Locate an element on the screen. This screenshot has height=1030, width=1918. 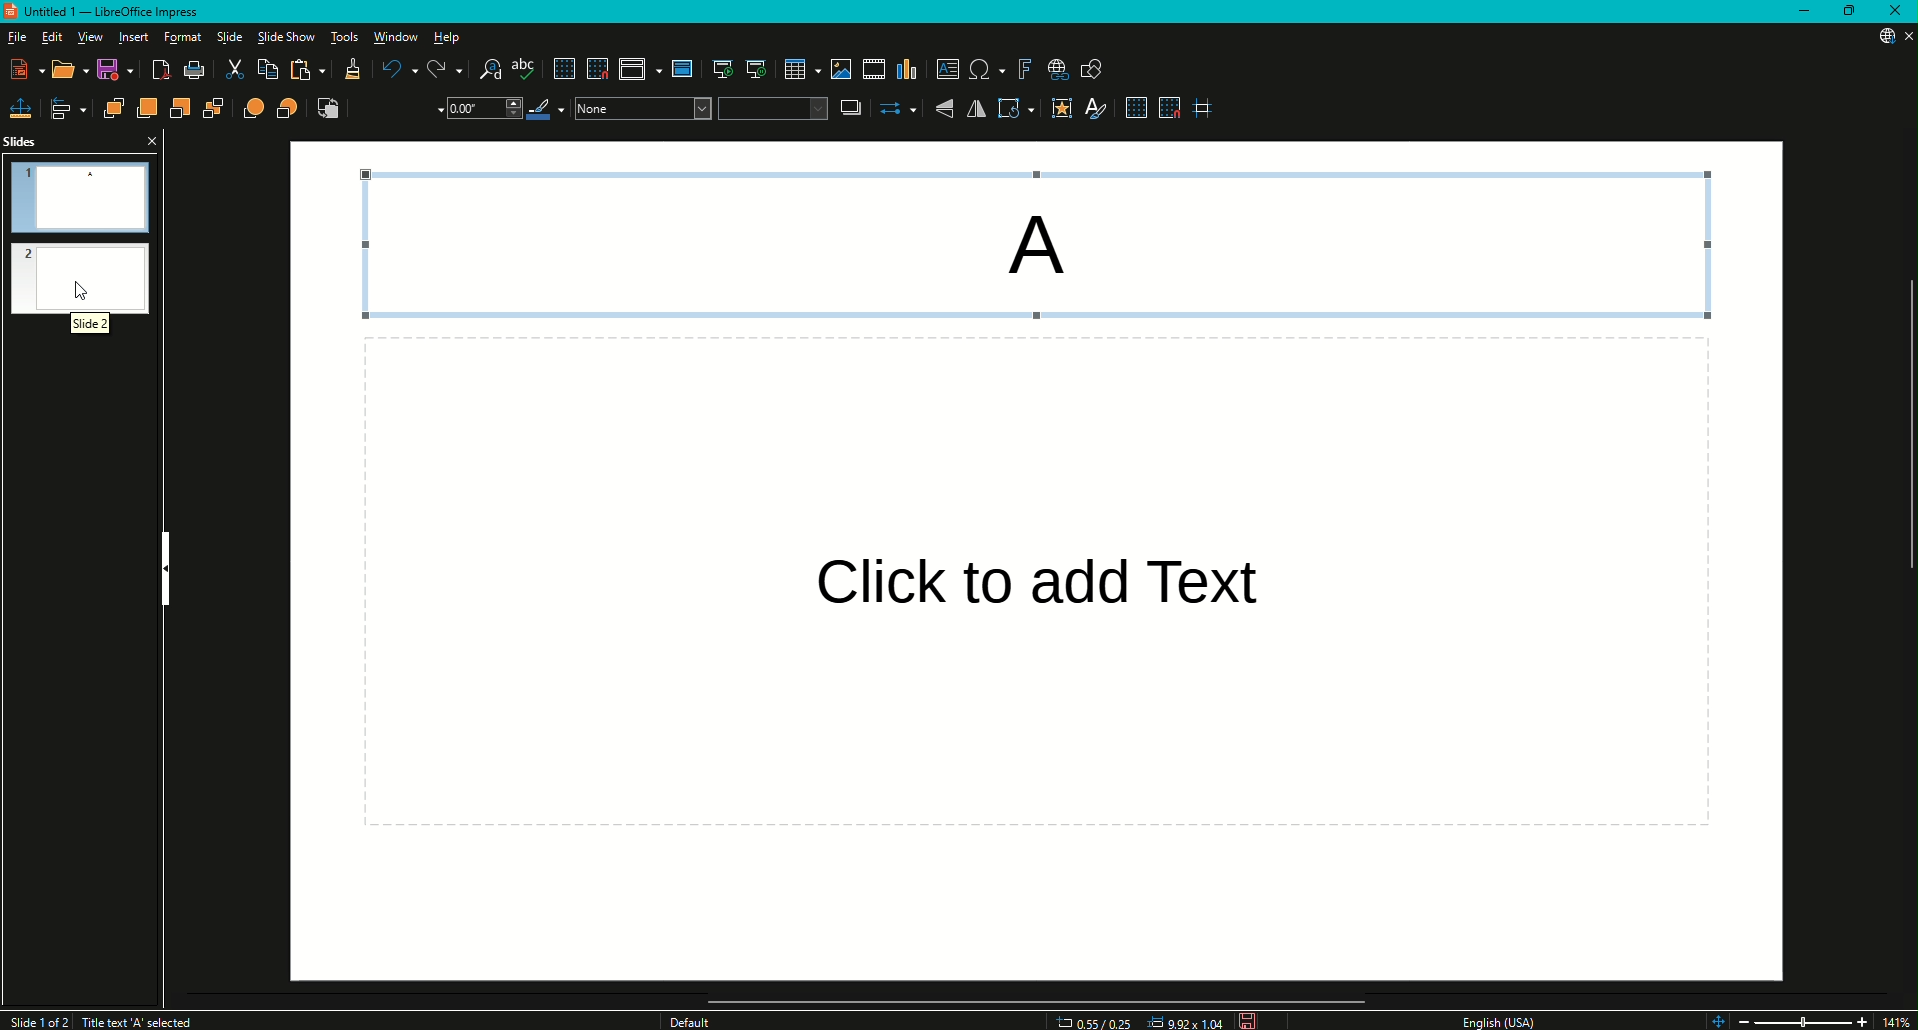
Show Draw Function is located at coordinates (1090, 69).